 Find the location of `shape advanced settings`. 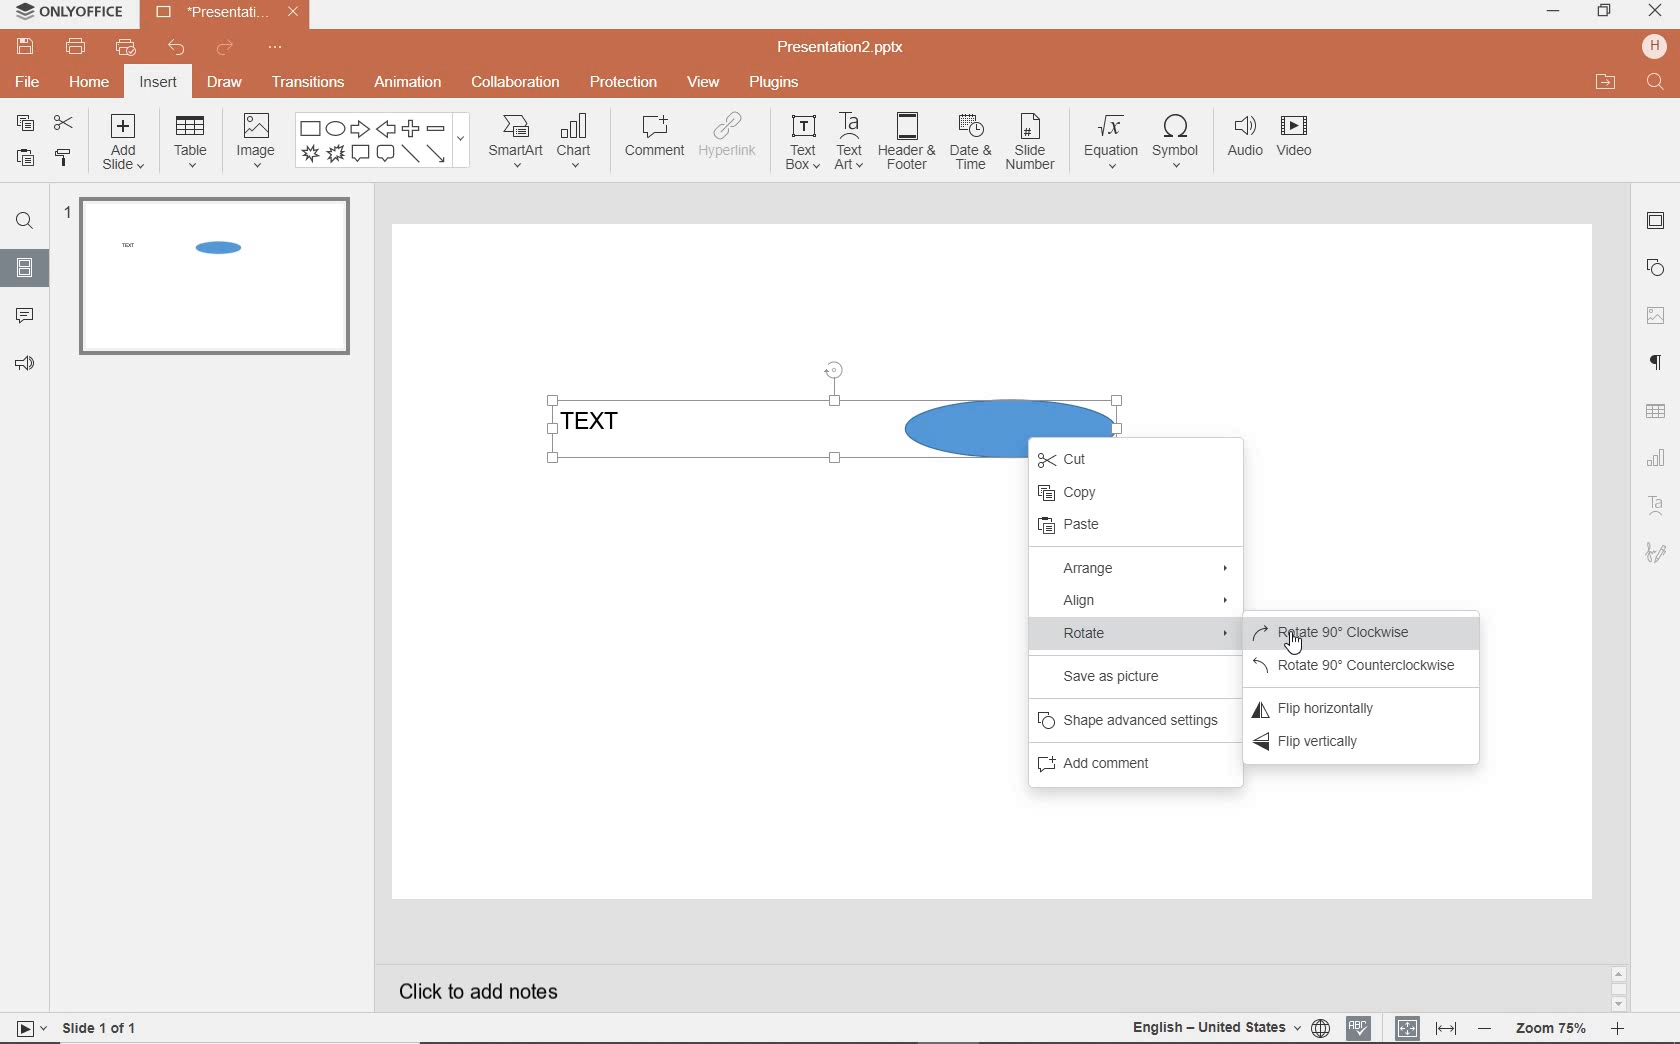

shape advanced settings is located at coordinates (1129, 723).